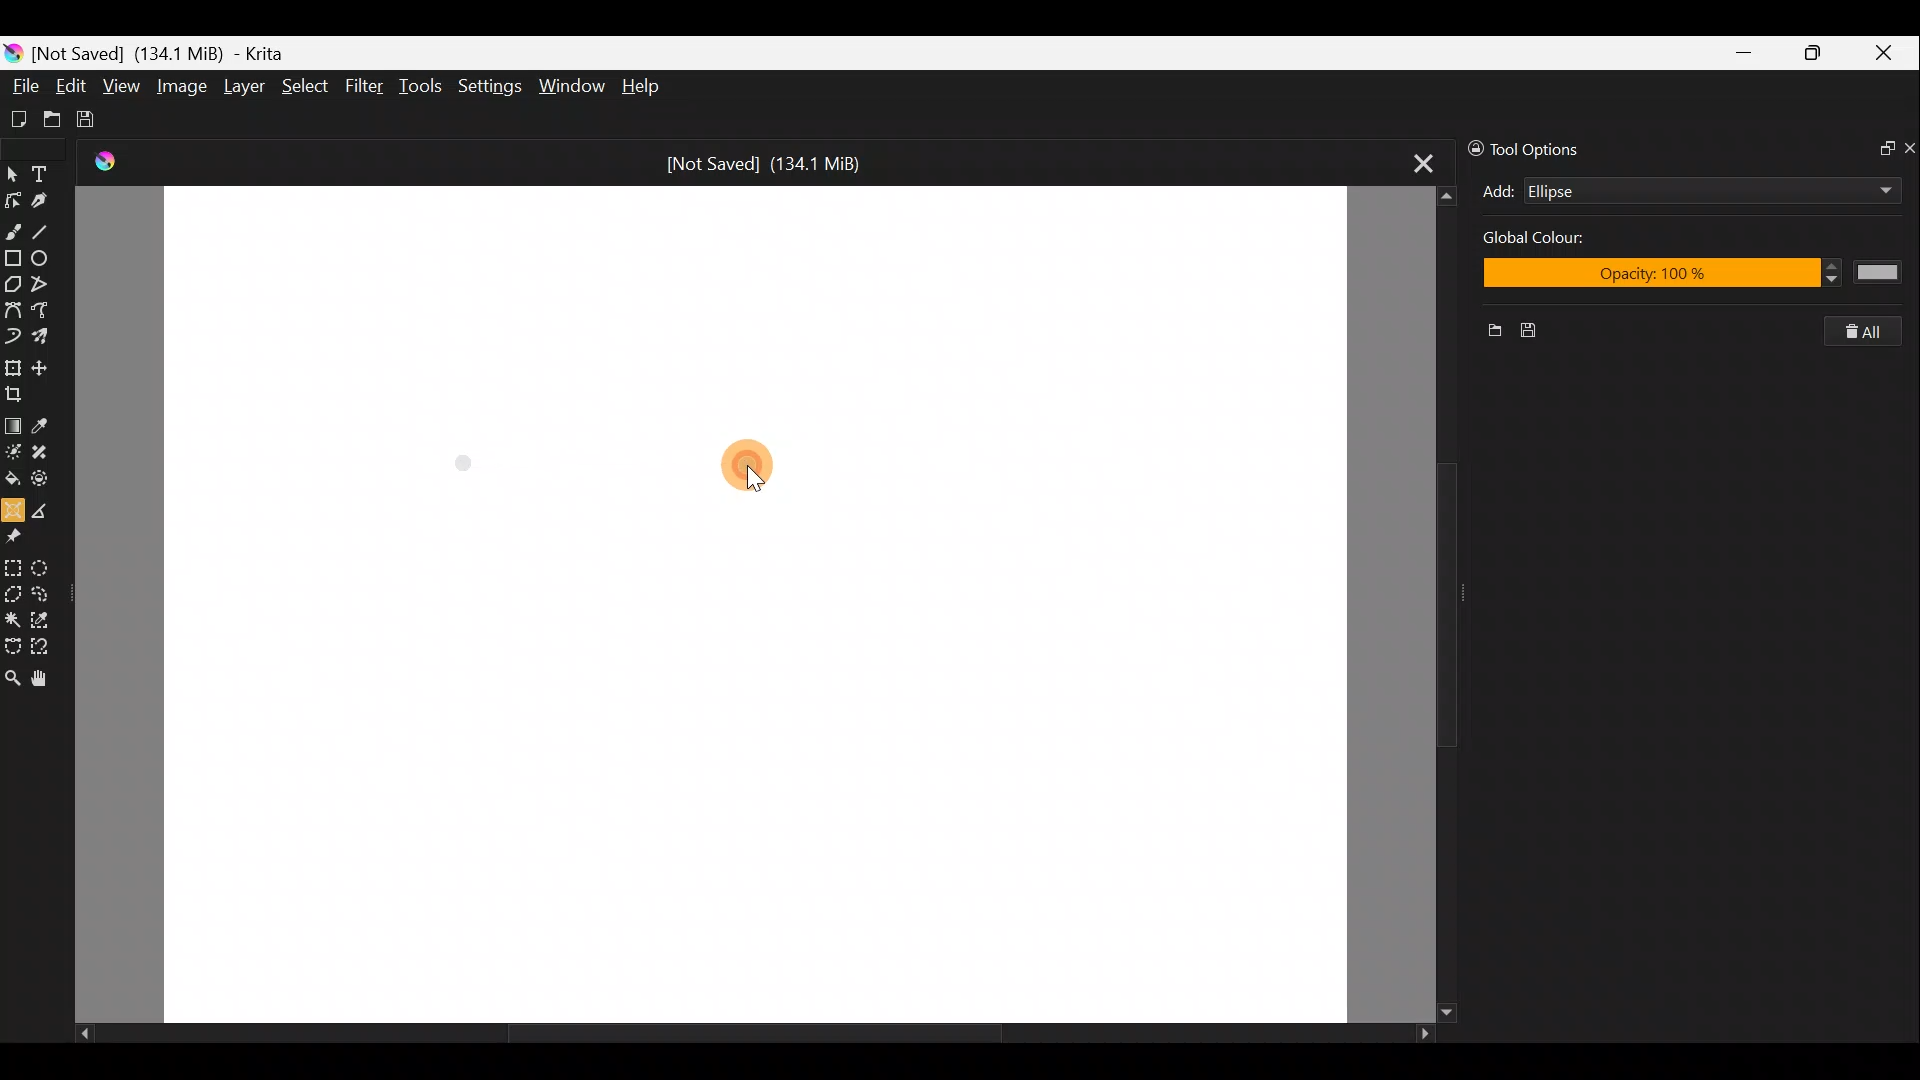  What do you see at coordinates (1498, 191) in the screenshot?
I see `Add` at bounding box center [1498, 191].